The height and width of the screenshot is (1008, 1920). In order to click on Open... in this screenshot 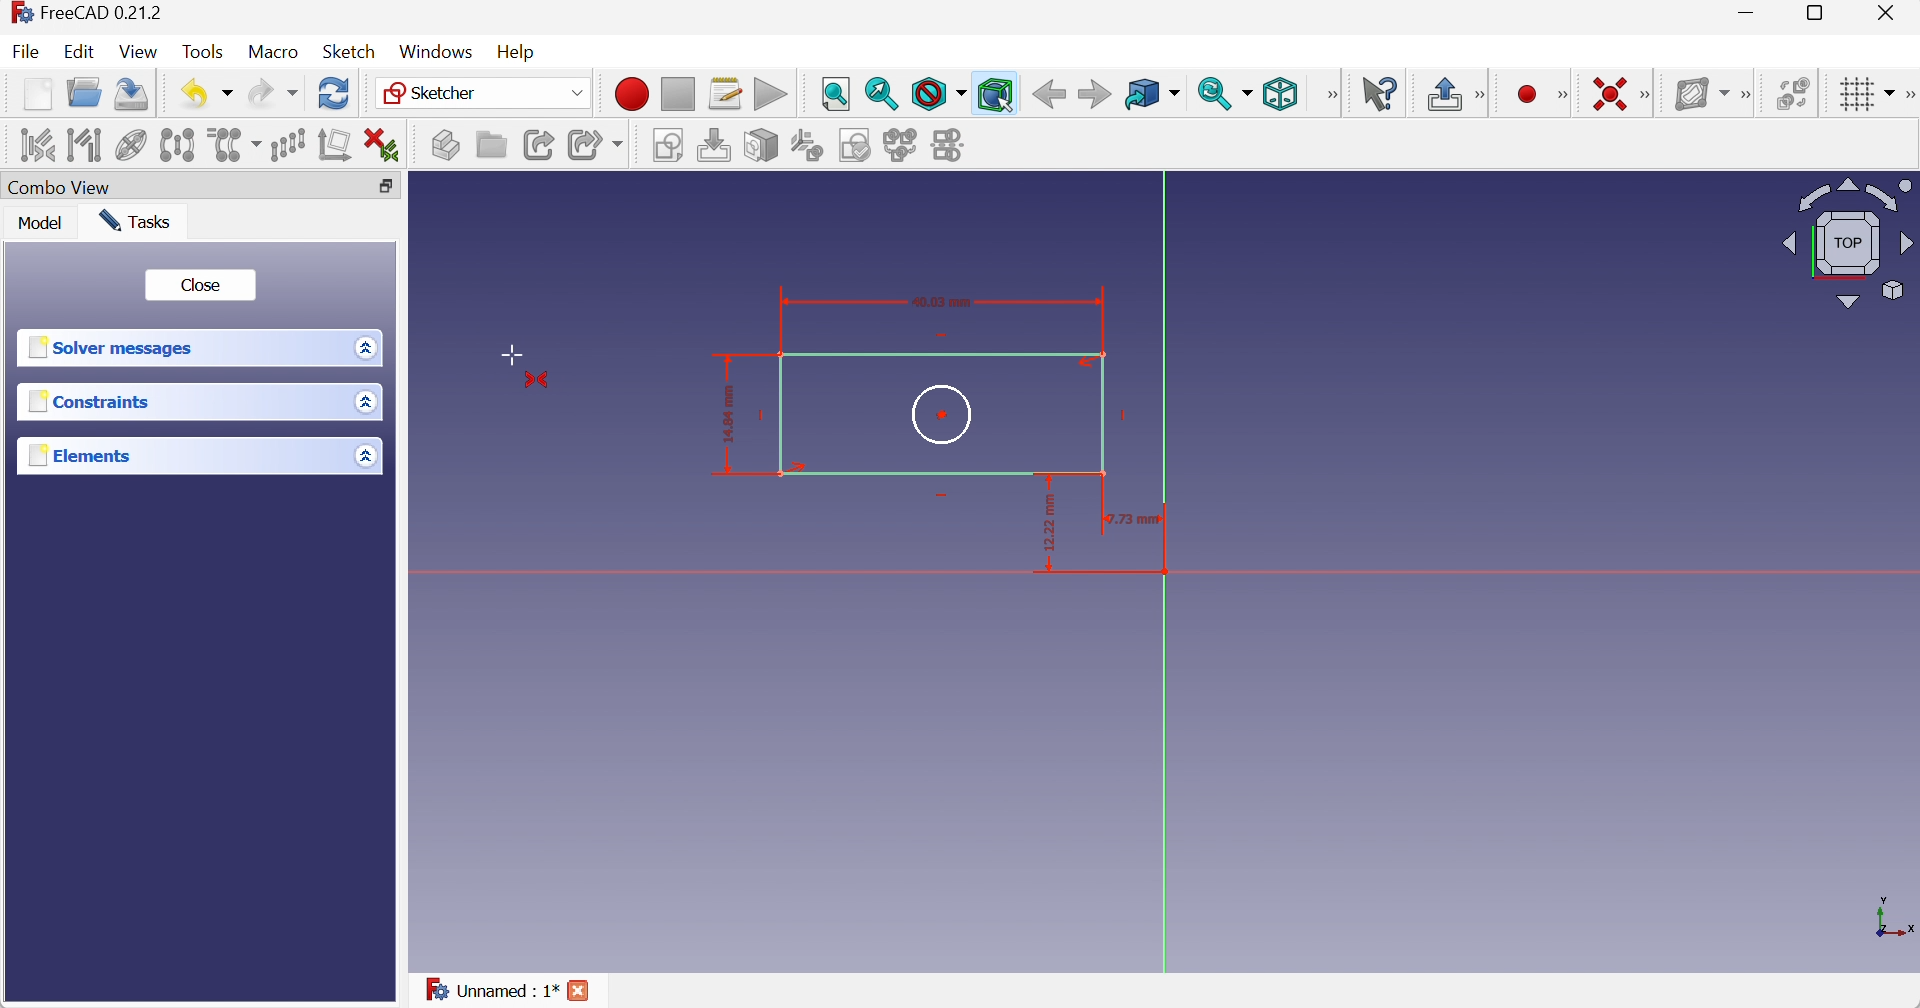, I will do `click(84, 91)`.